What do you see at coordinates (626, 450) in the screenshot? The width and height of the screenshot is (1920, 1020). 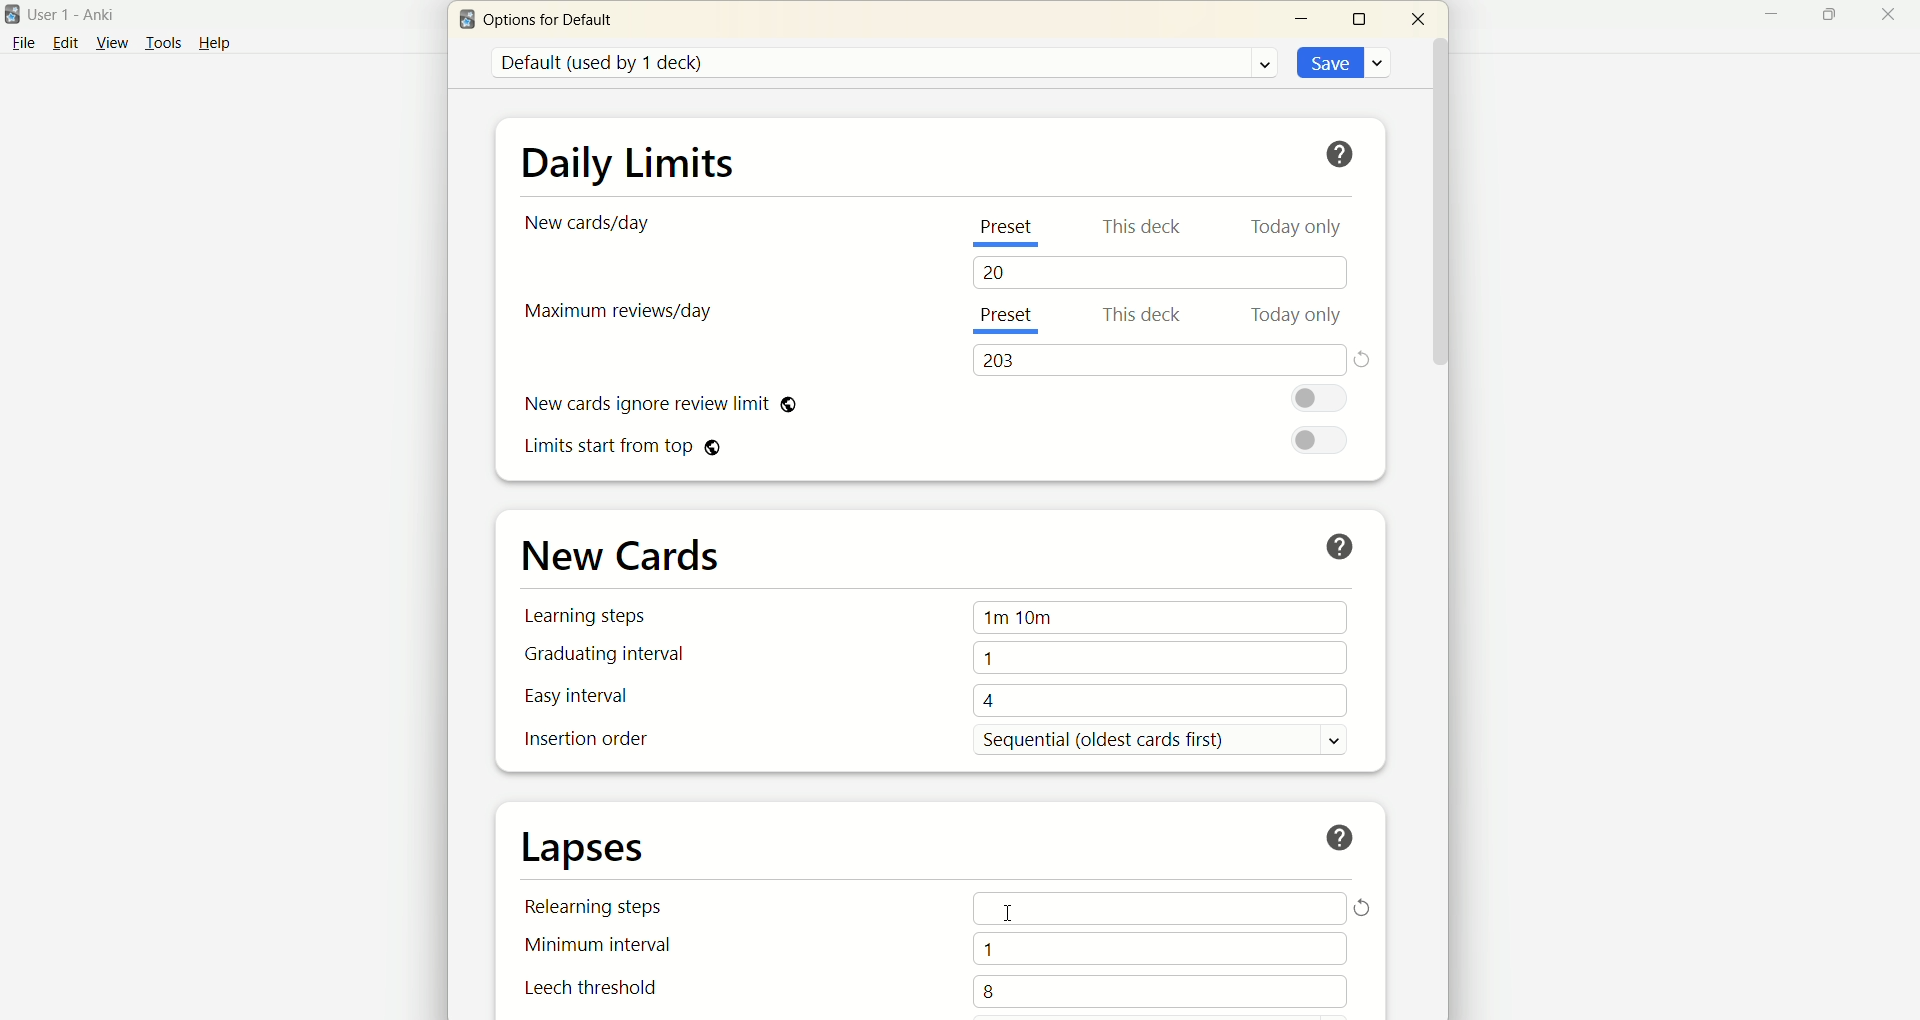 I see `limits start from top` at bounding box center [626, 450].